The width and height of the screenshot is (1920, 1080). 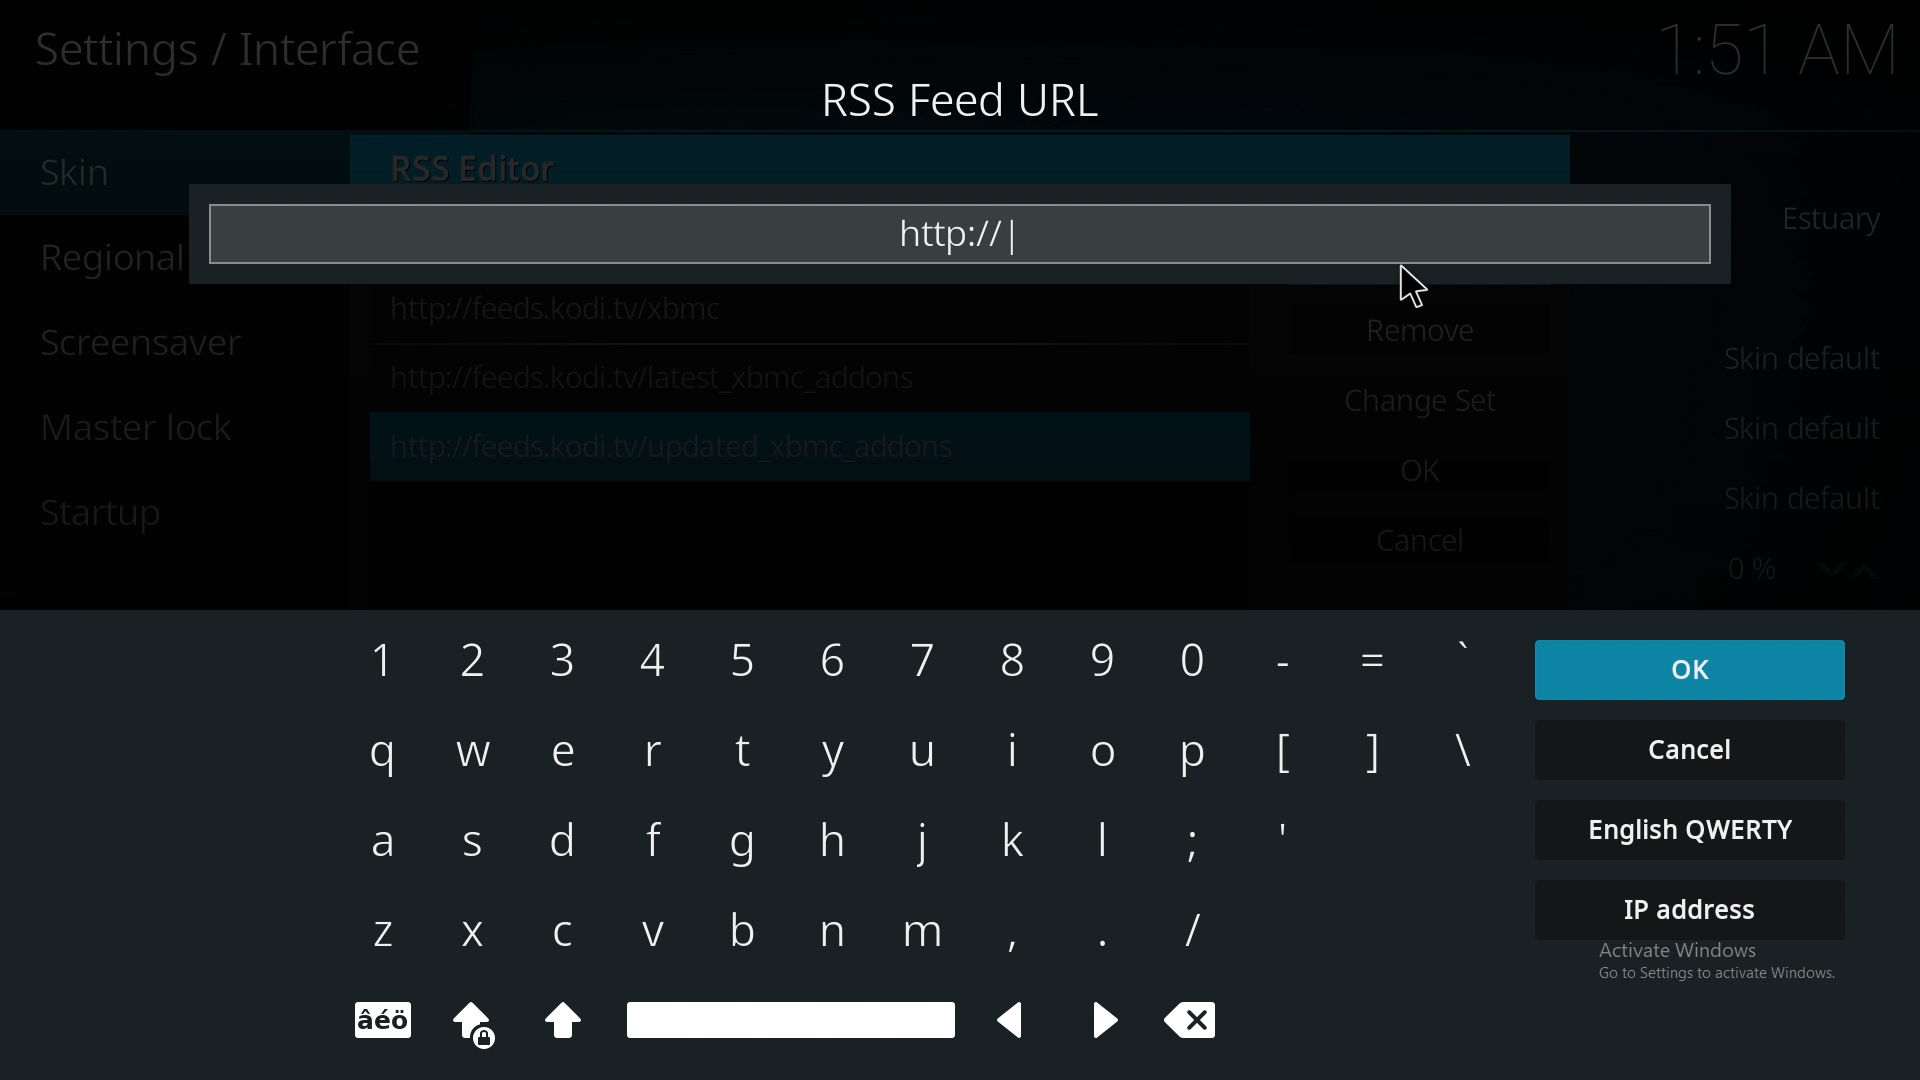 I want to click on https://, so click(x=975, y=232).